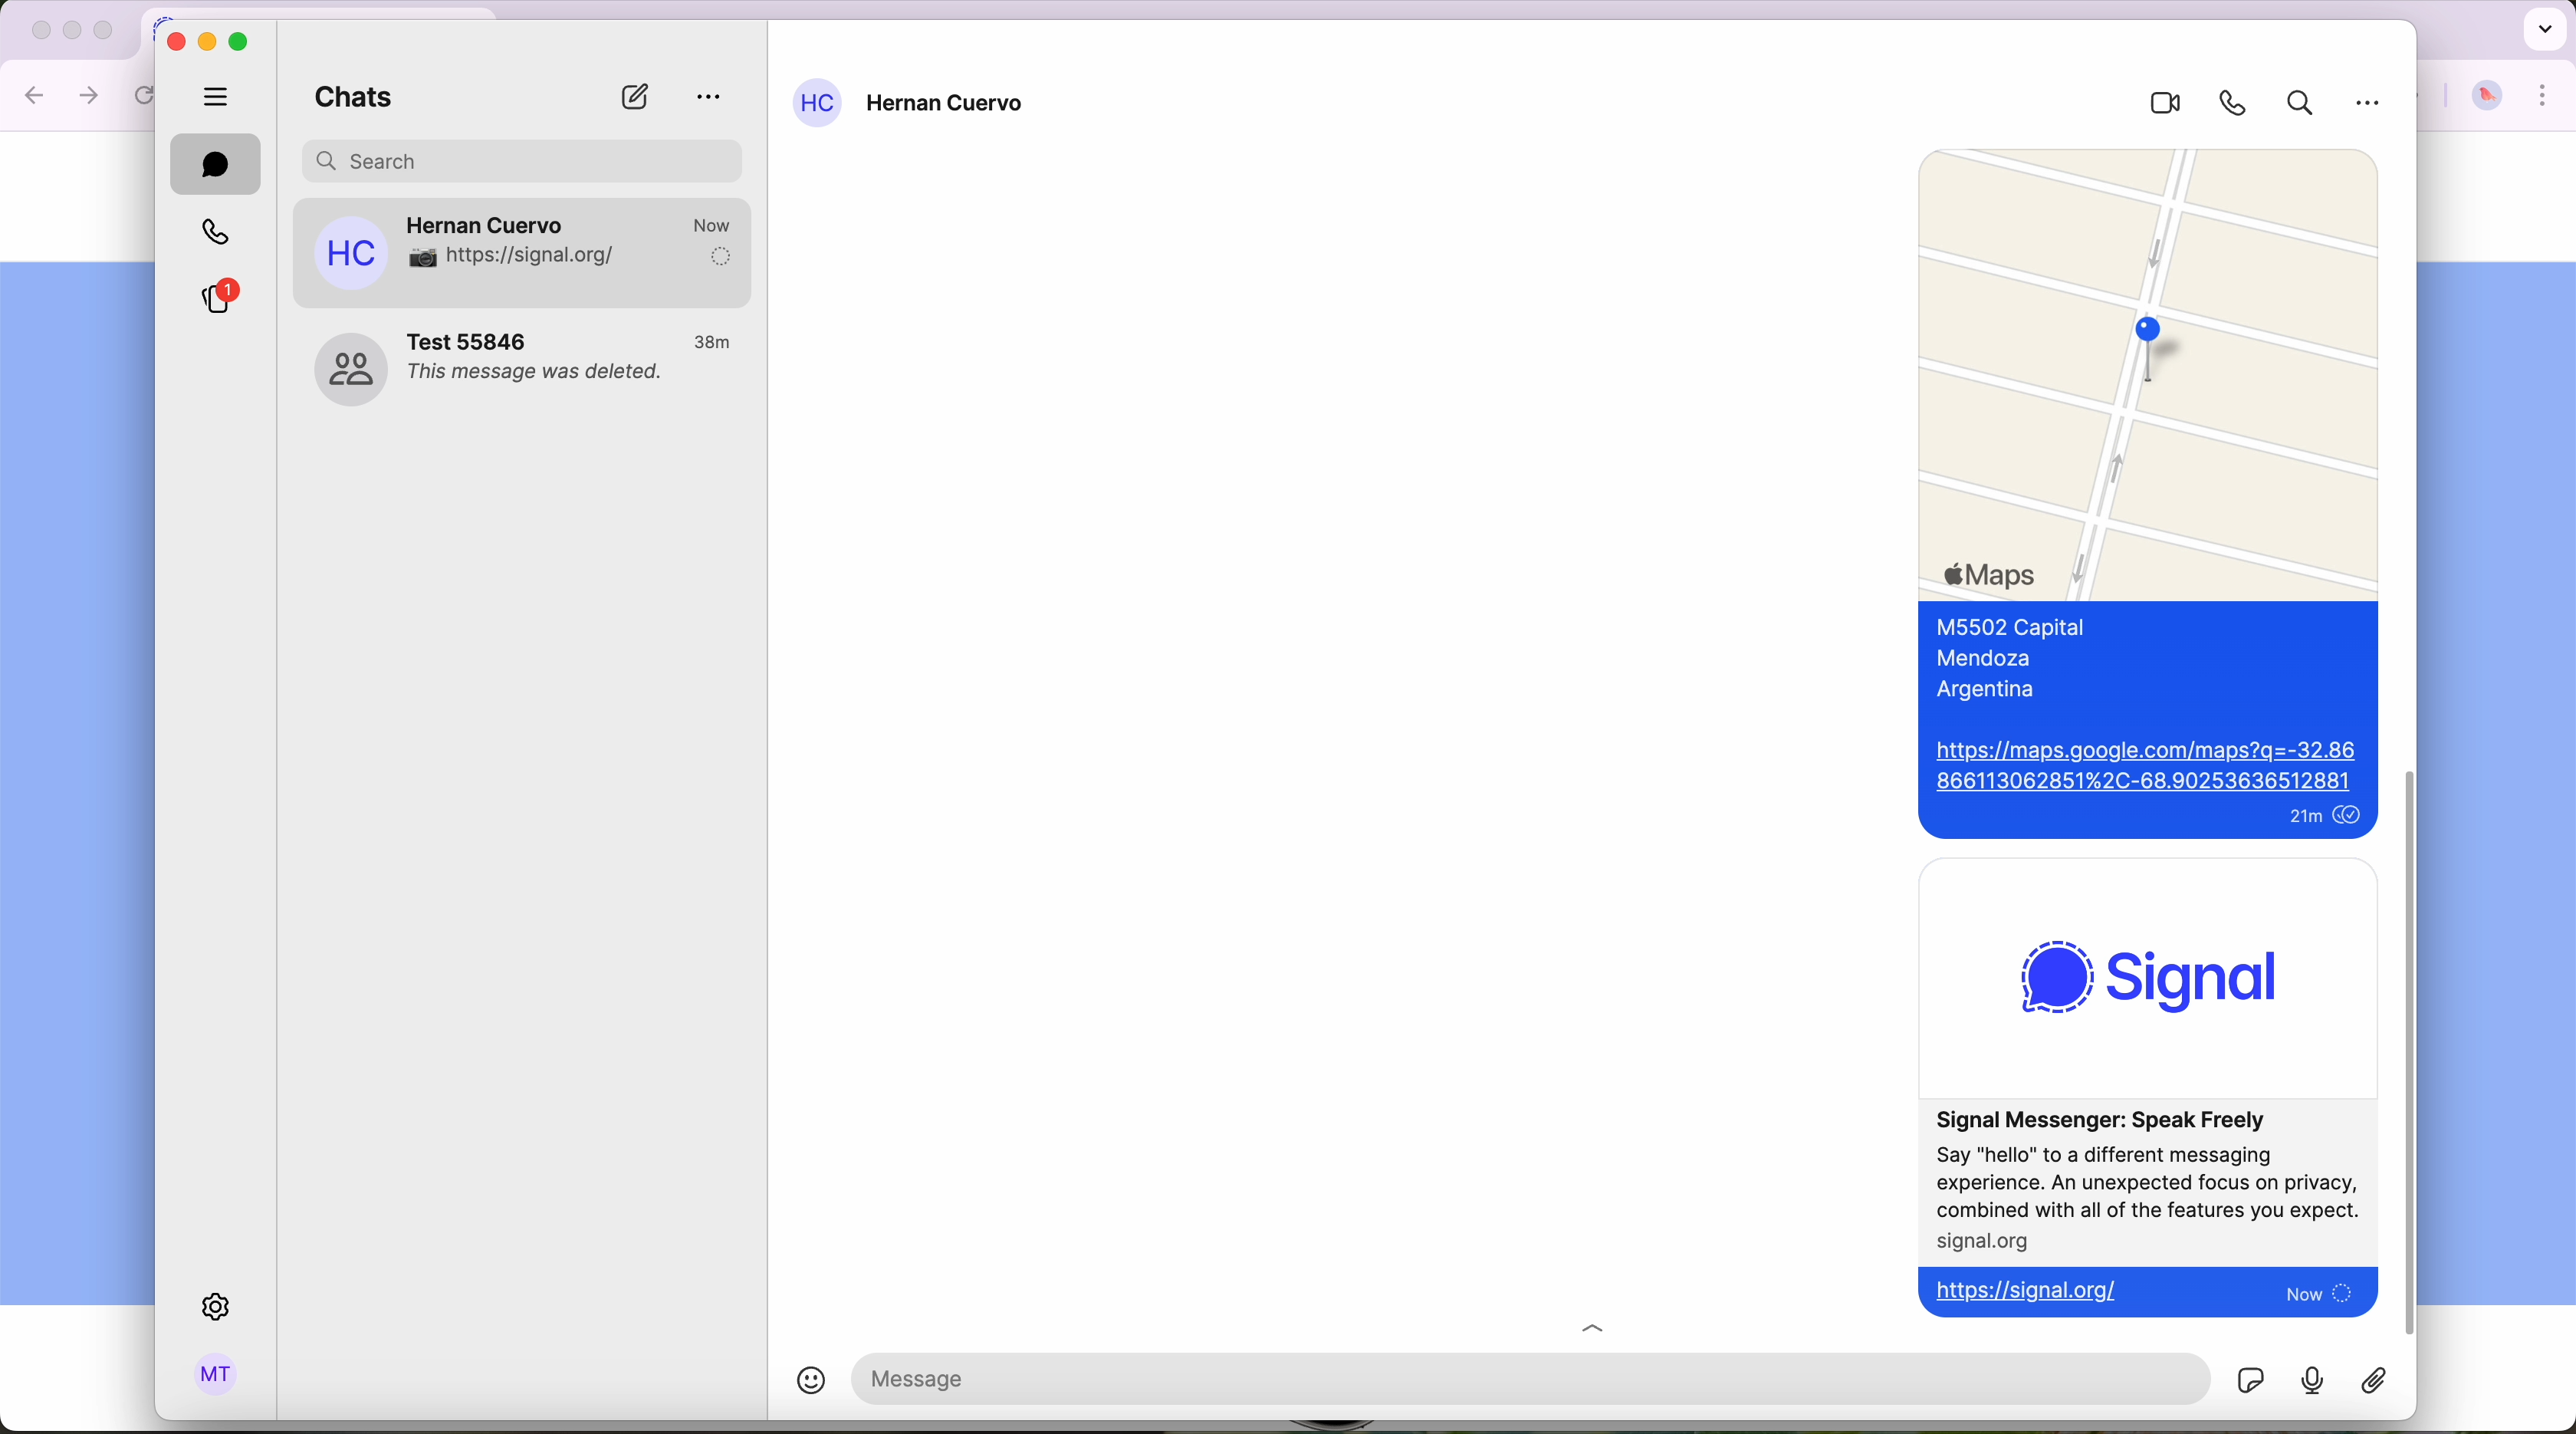 Image resolution: width=2576 pixels, height=1434 pixels. What do you see at coordinates (1609, 1323) in the screenshot?
I see `up` at bounding box center [1609, 1323].